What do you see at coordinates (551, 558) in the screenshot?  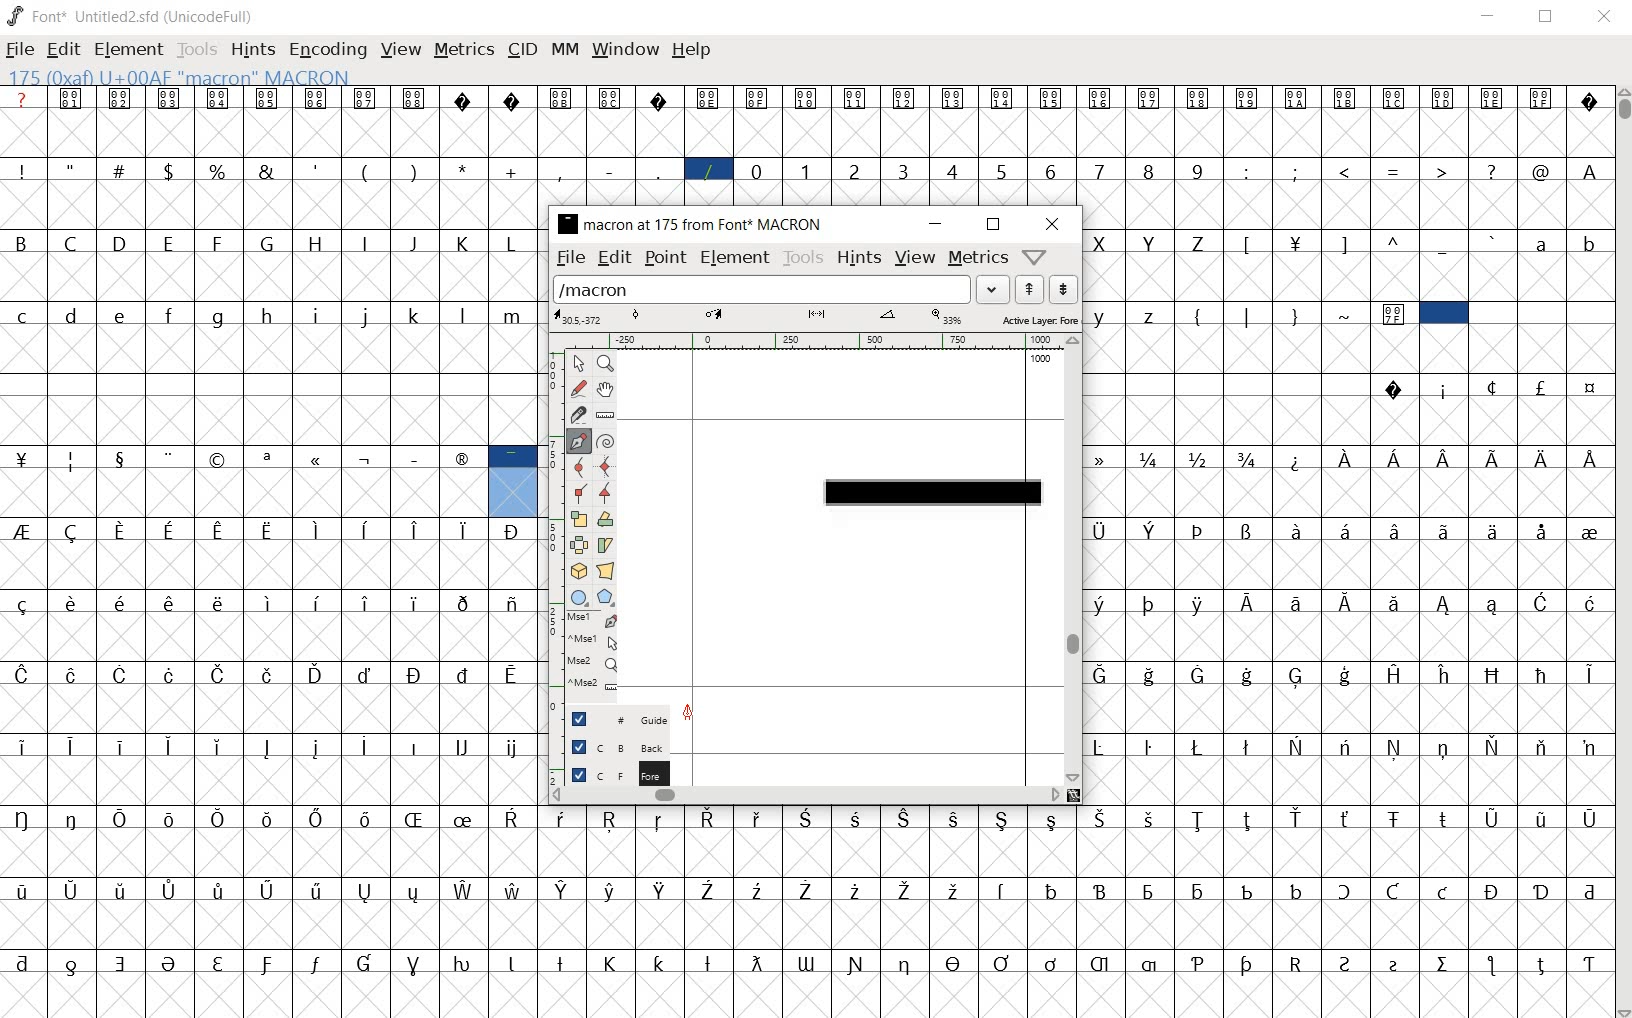 I see `ruler` at bounding box center [551, 558].